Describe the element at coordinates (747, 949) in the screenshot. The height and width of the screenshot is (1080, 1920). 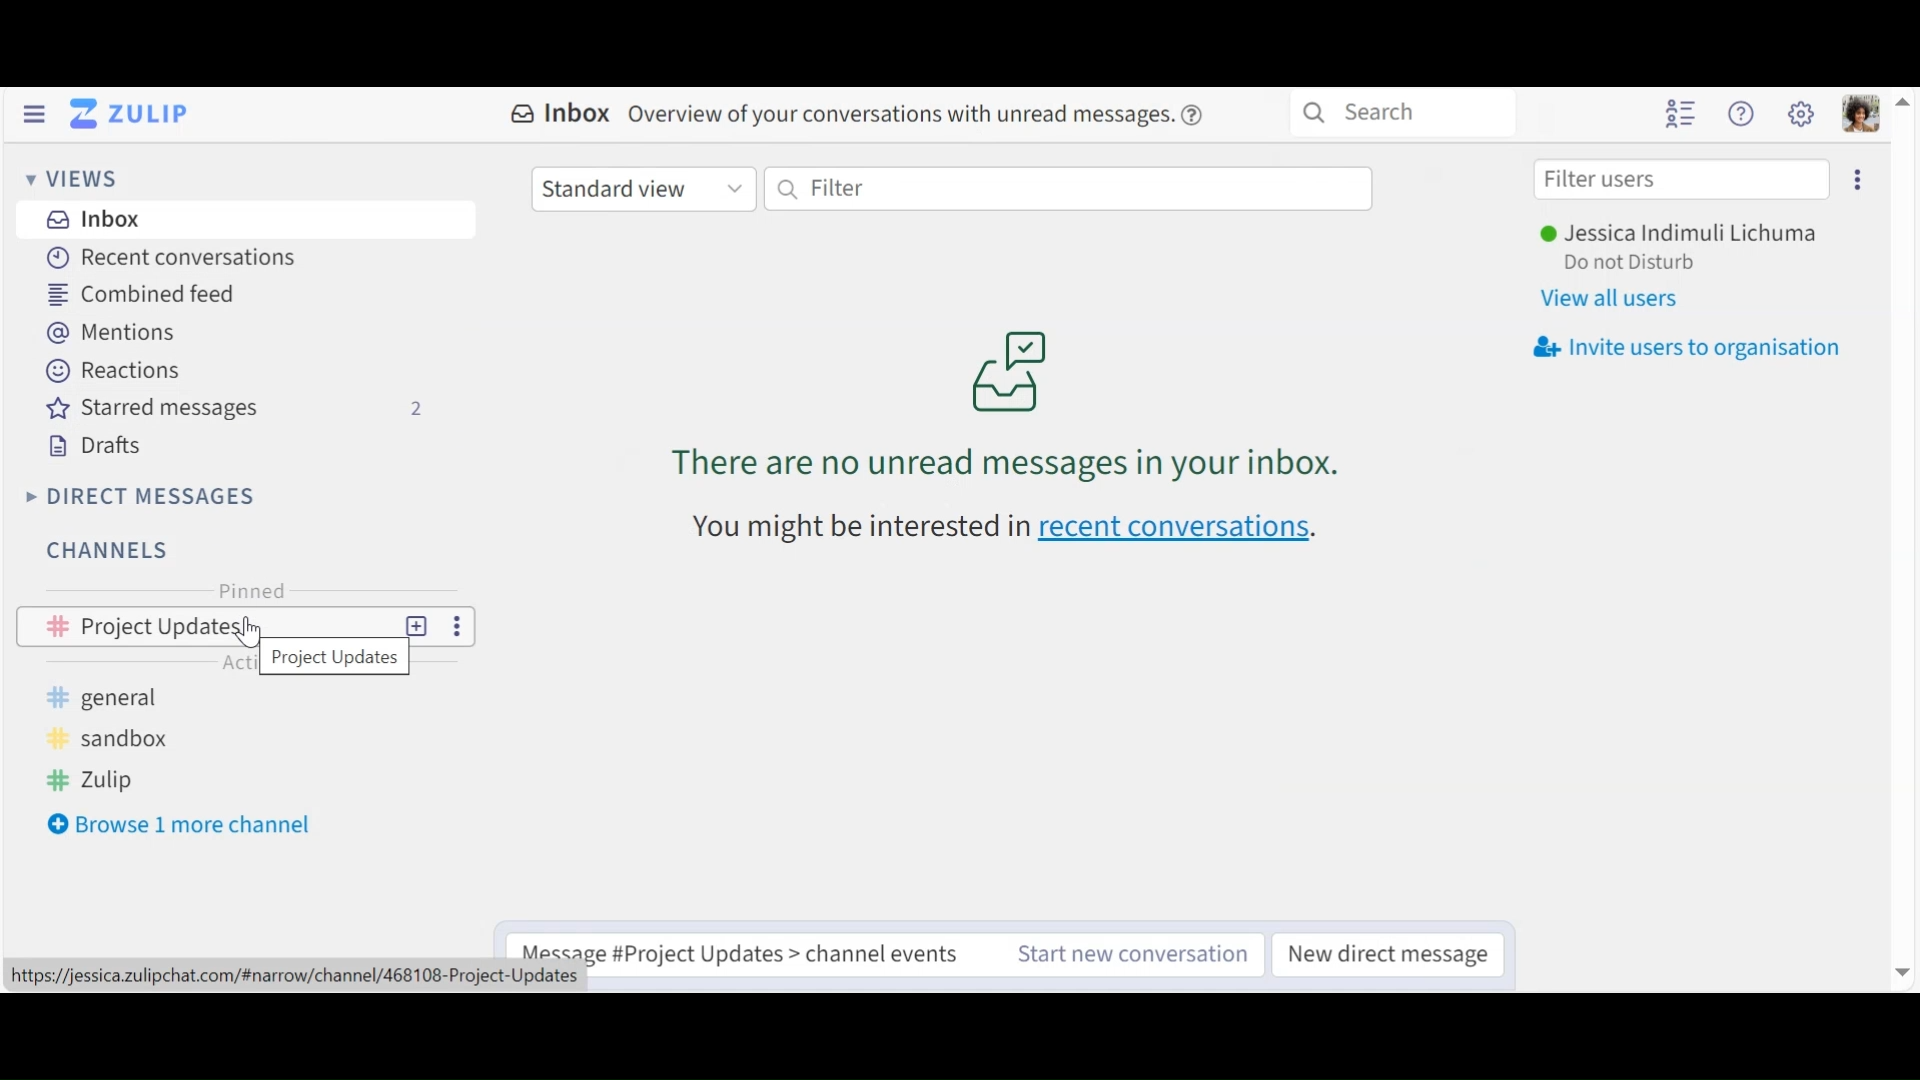
I see `Compose messages` at that location.